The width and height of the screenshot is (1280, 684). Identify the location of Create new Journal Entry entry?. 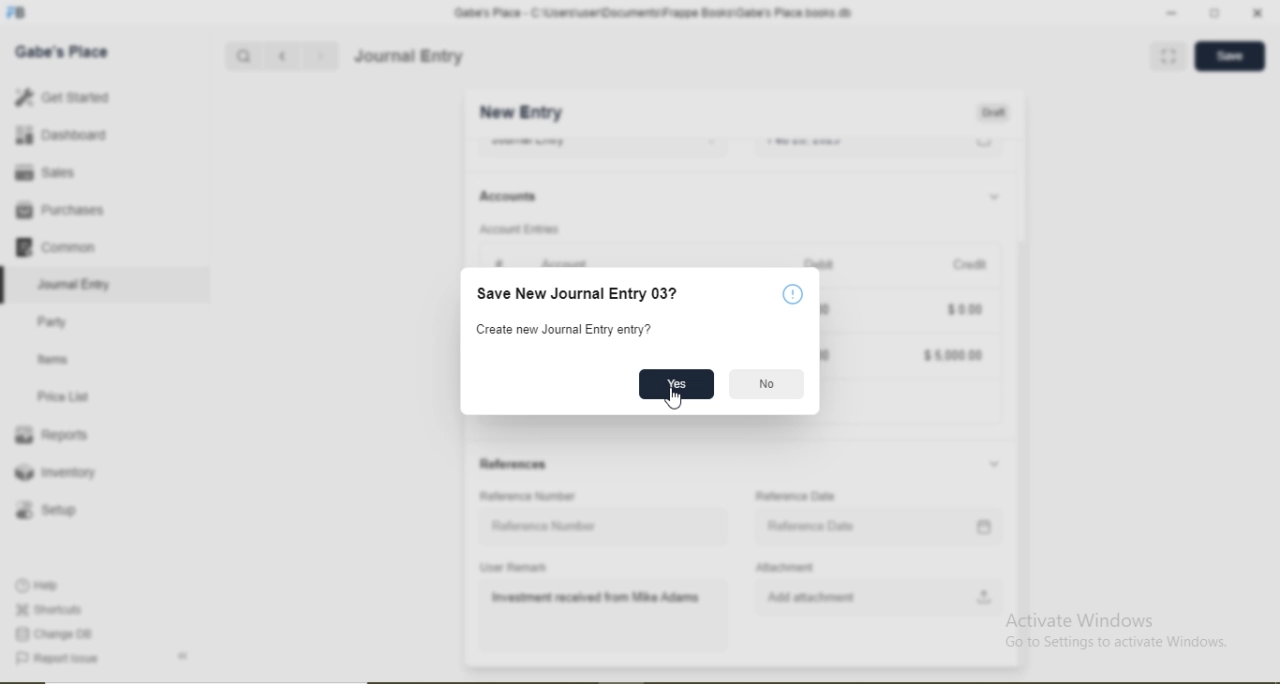
(566, 330).